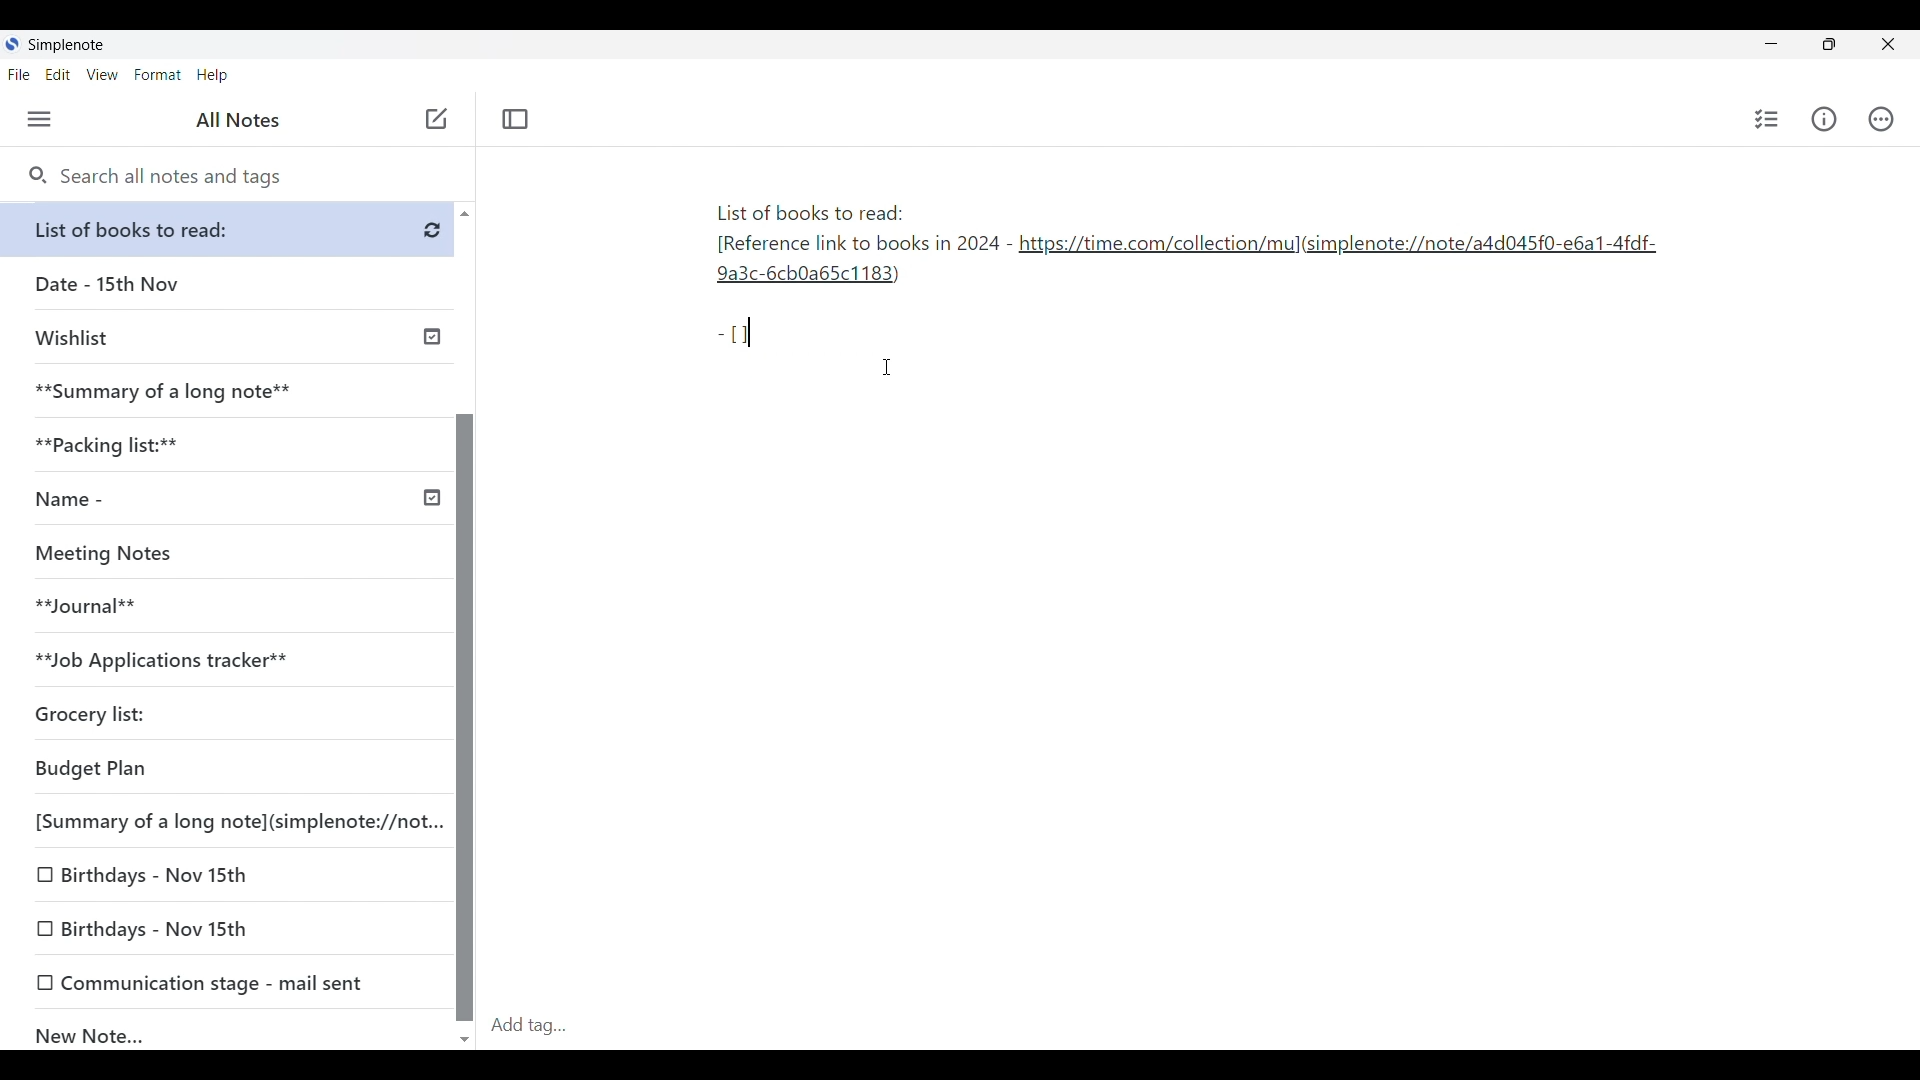 The height and width of the screenshot is (1080, 1920). Describe the element at coordinates (103, 75) in the screenshot. I see `View` at that location.